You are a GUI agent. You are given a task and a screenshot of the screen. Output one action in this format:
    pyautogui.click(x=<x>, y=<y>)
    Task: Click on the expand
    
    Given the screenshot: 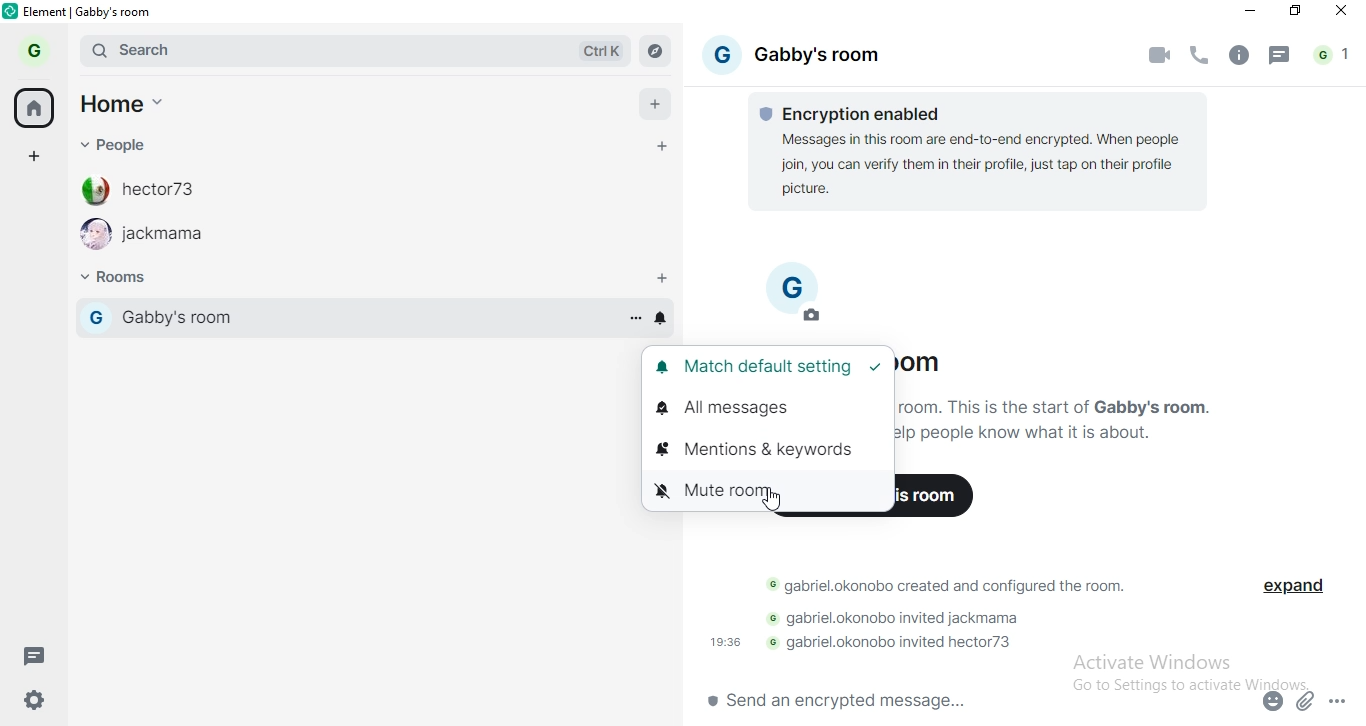 What is the action you would take?
    pyautogui.click(x=1292, y=586)
    